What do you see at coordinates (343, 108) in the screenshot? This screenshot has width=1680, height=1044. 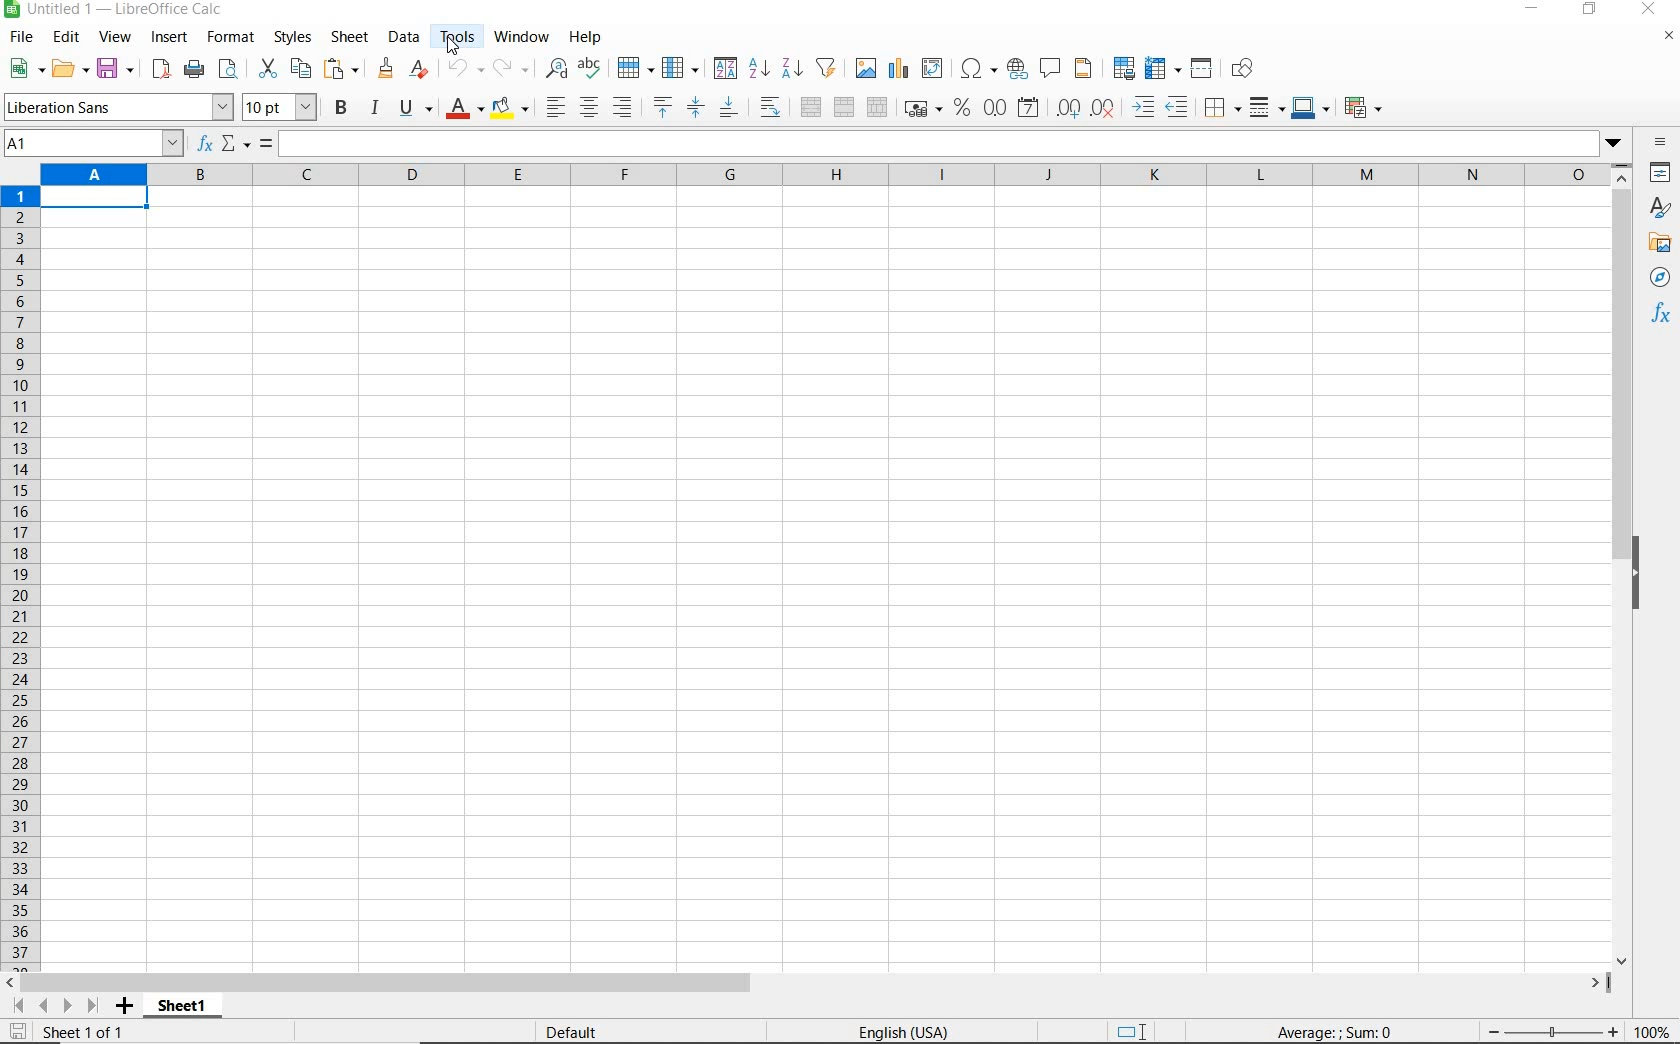 I see `bold` at bounding box center [343, 108].